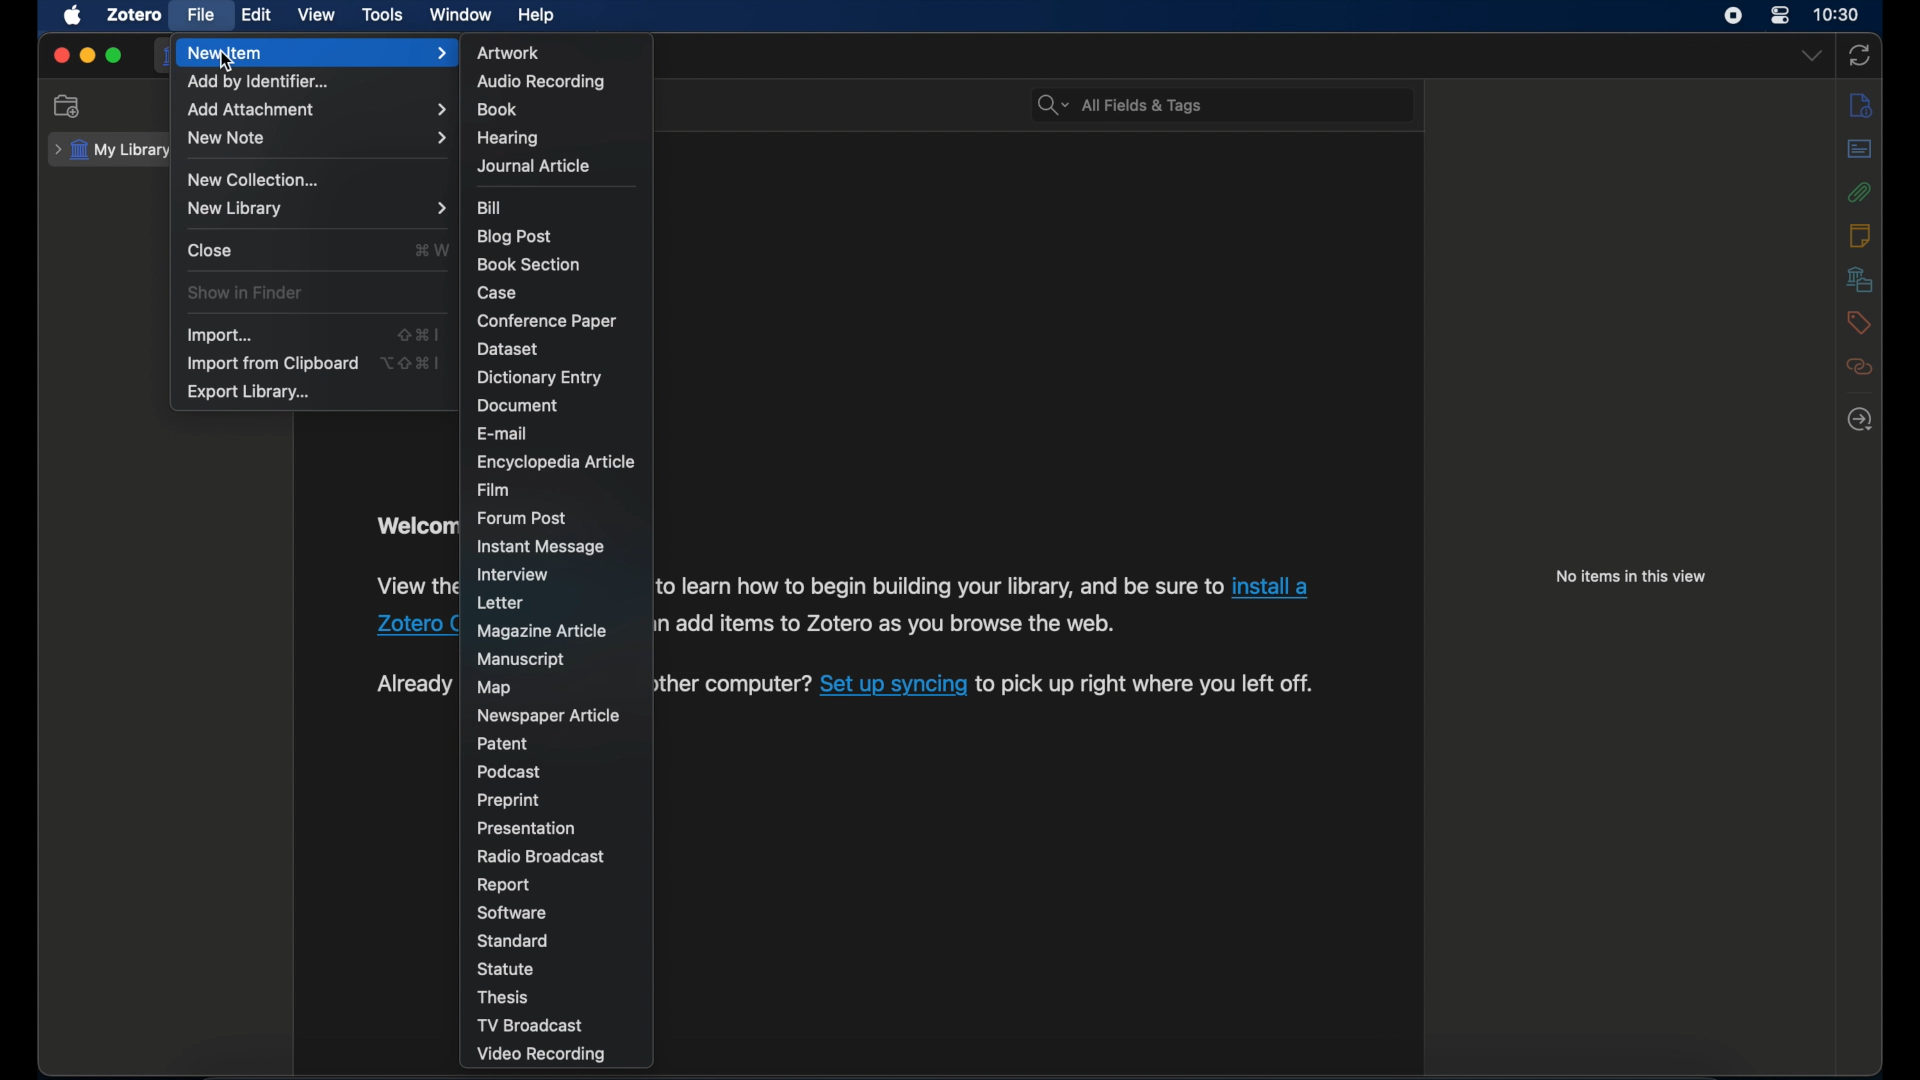  I want to click on sync, so click(1861, 56).